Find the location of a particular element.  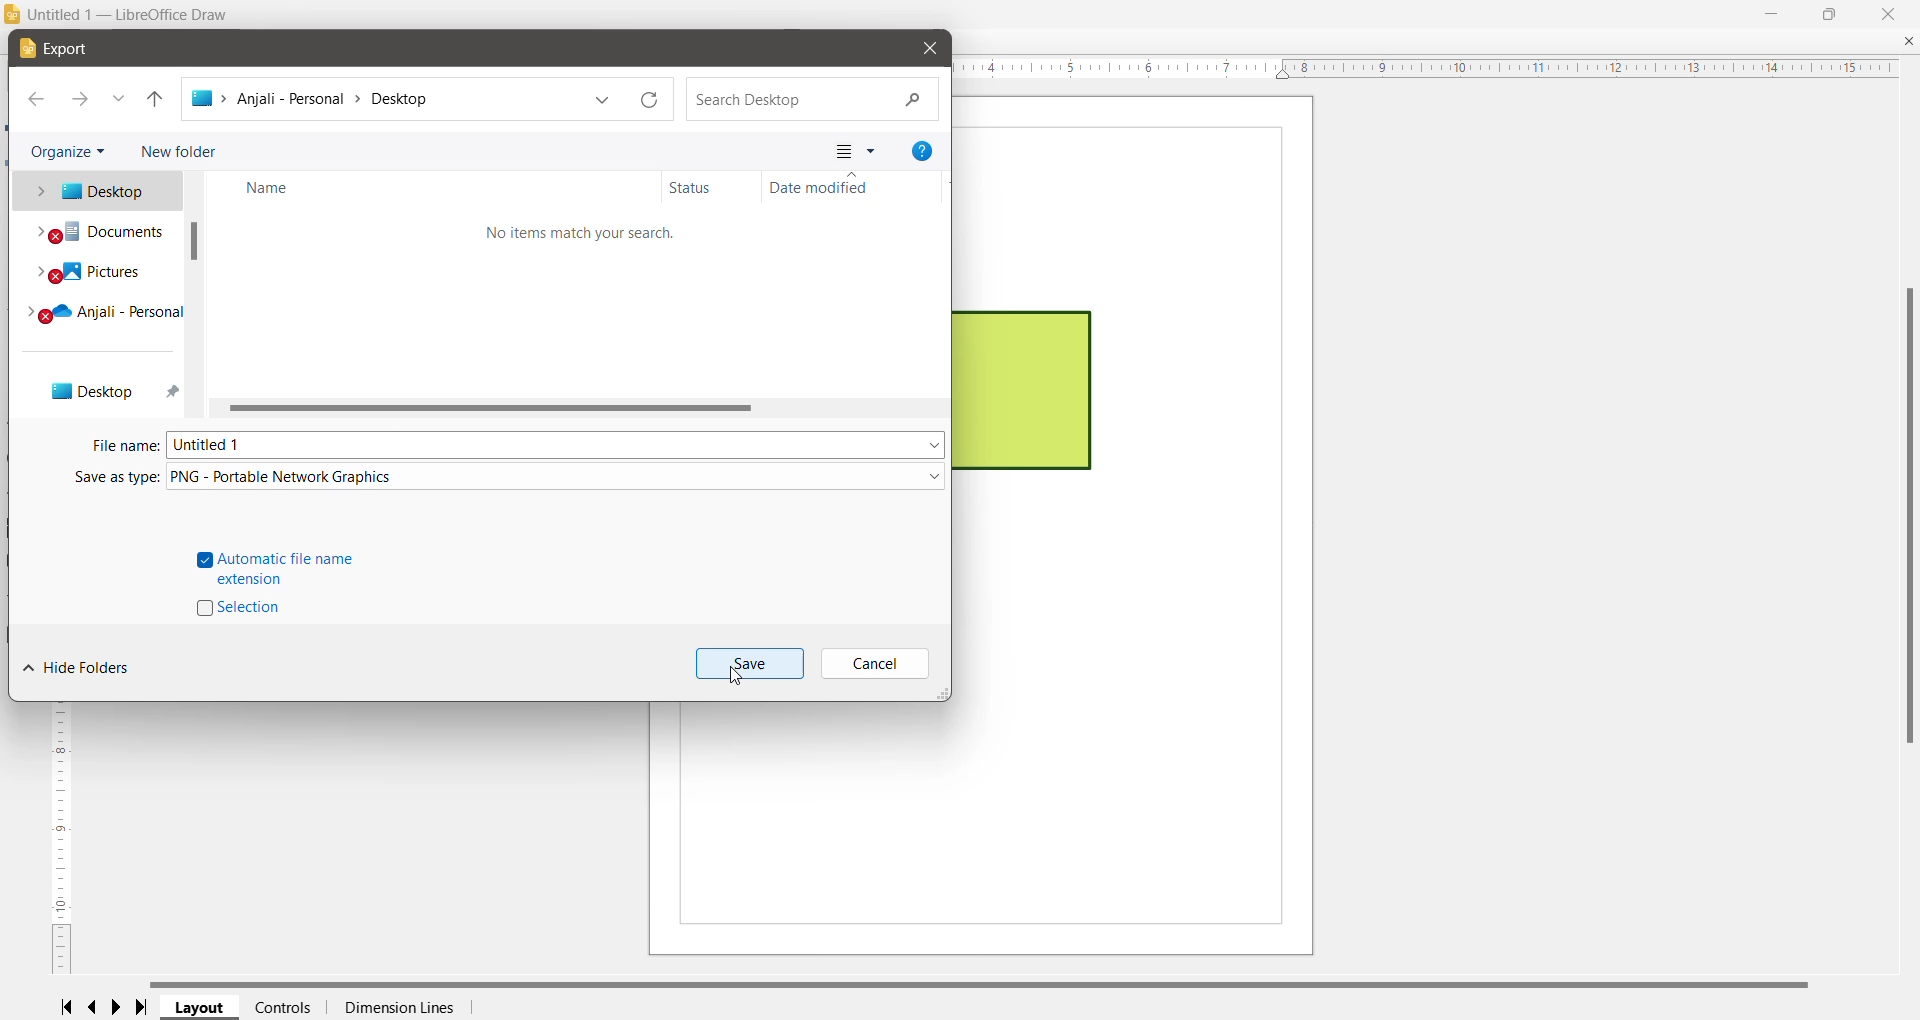

Dimension Lines is located at coordinates (398, 1008).